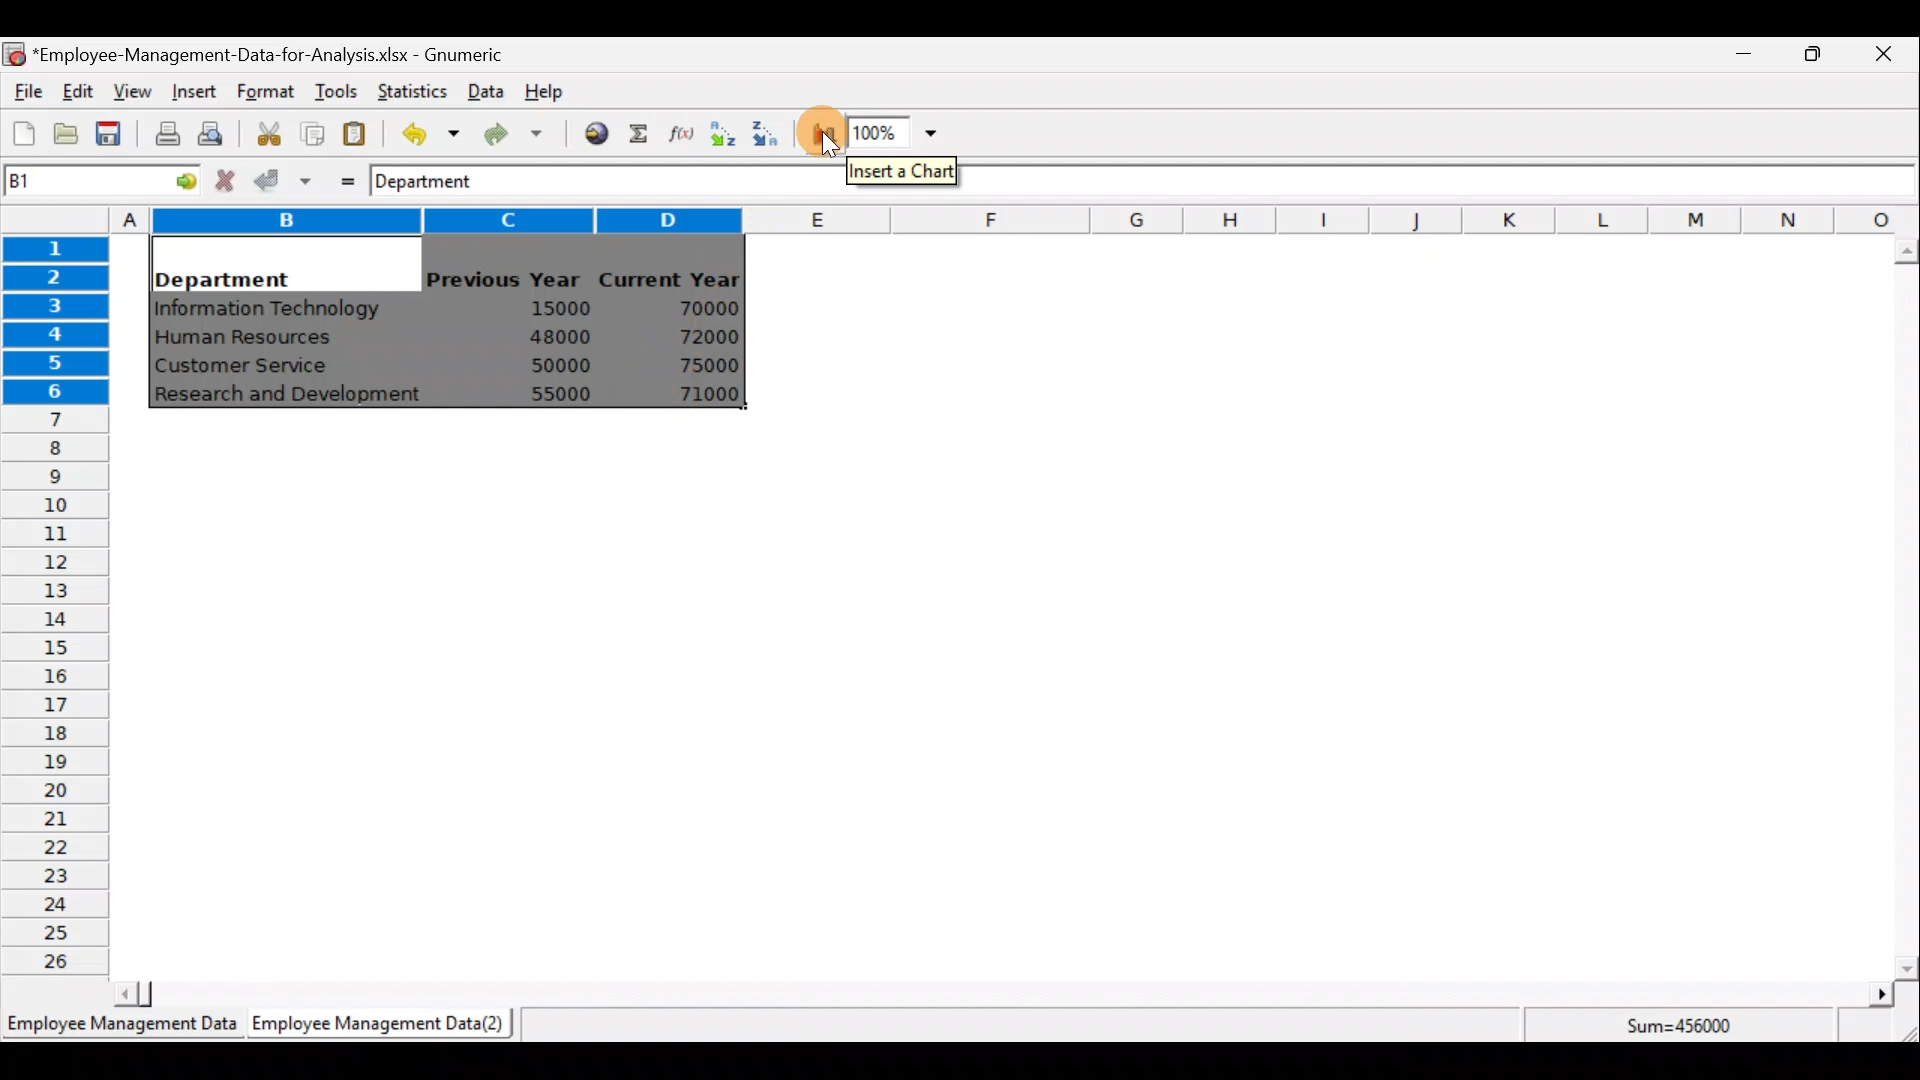 The height and width of the screenshot is (1080, 1920). What do you see at coordinates (562, 394) in the screenshot?
I see `55000` at bounding box center [562, 394].